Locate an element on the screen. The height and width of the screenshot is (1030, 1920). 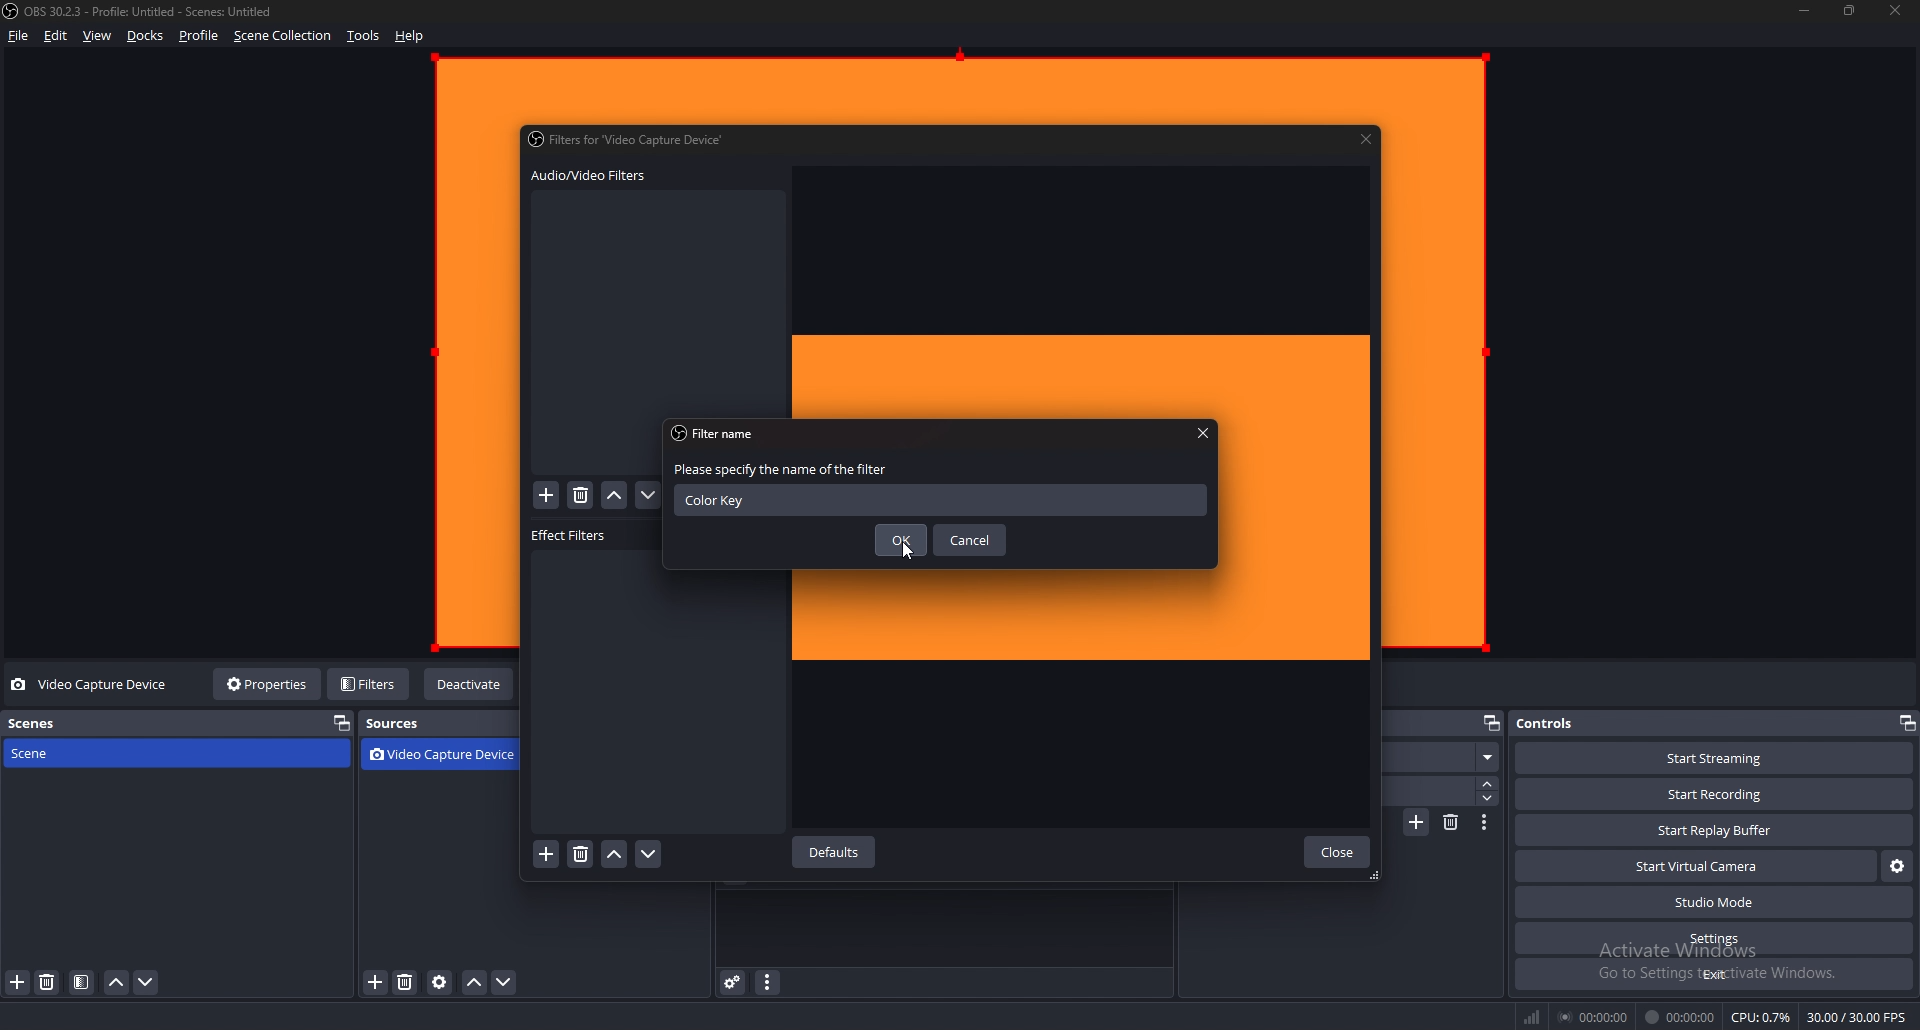
 00:00:00 is located at coordinates (1679, 1017).